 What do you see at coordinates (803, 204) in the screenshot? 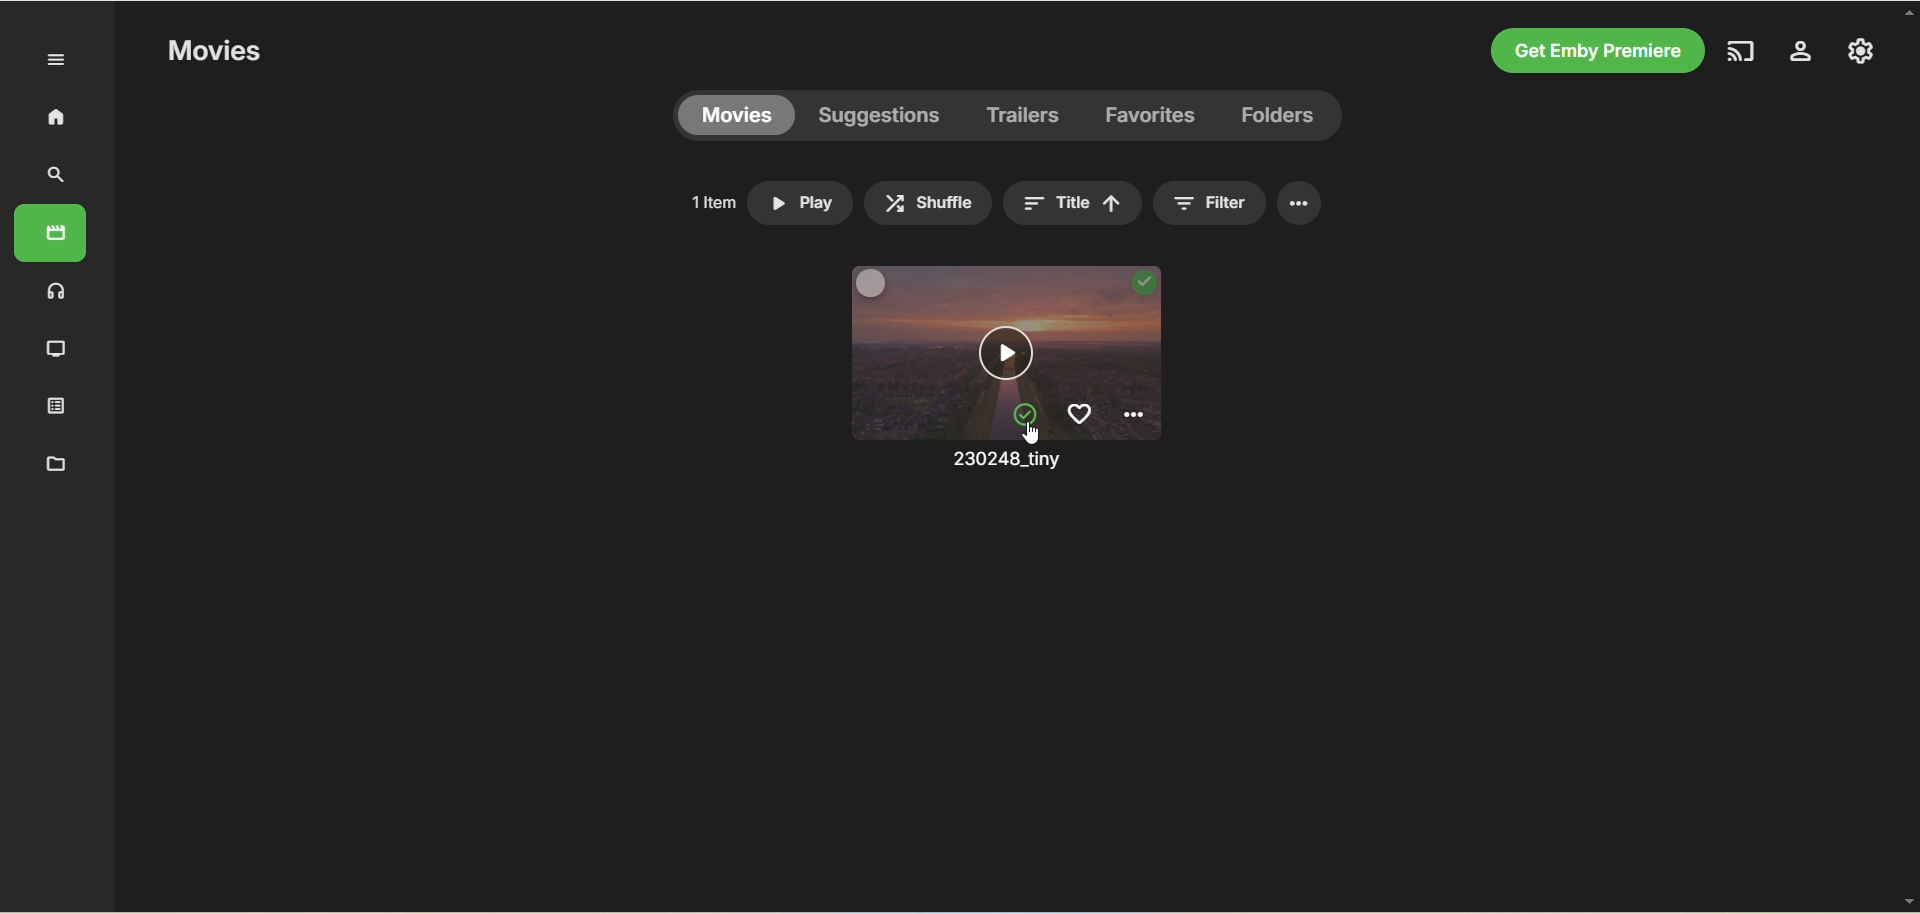
I see `play` at bounding box center [803, 204].